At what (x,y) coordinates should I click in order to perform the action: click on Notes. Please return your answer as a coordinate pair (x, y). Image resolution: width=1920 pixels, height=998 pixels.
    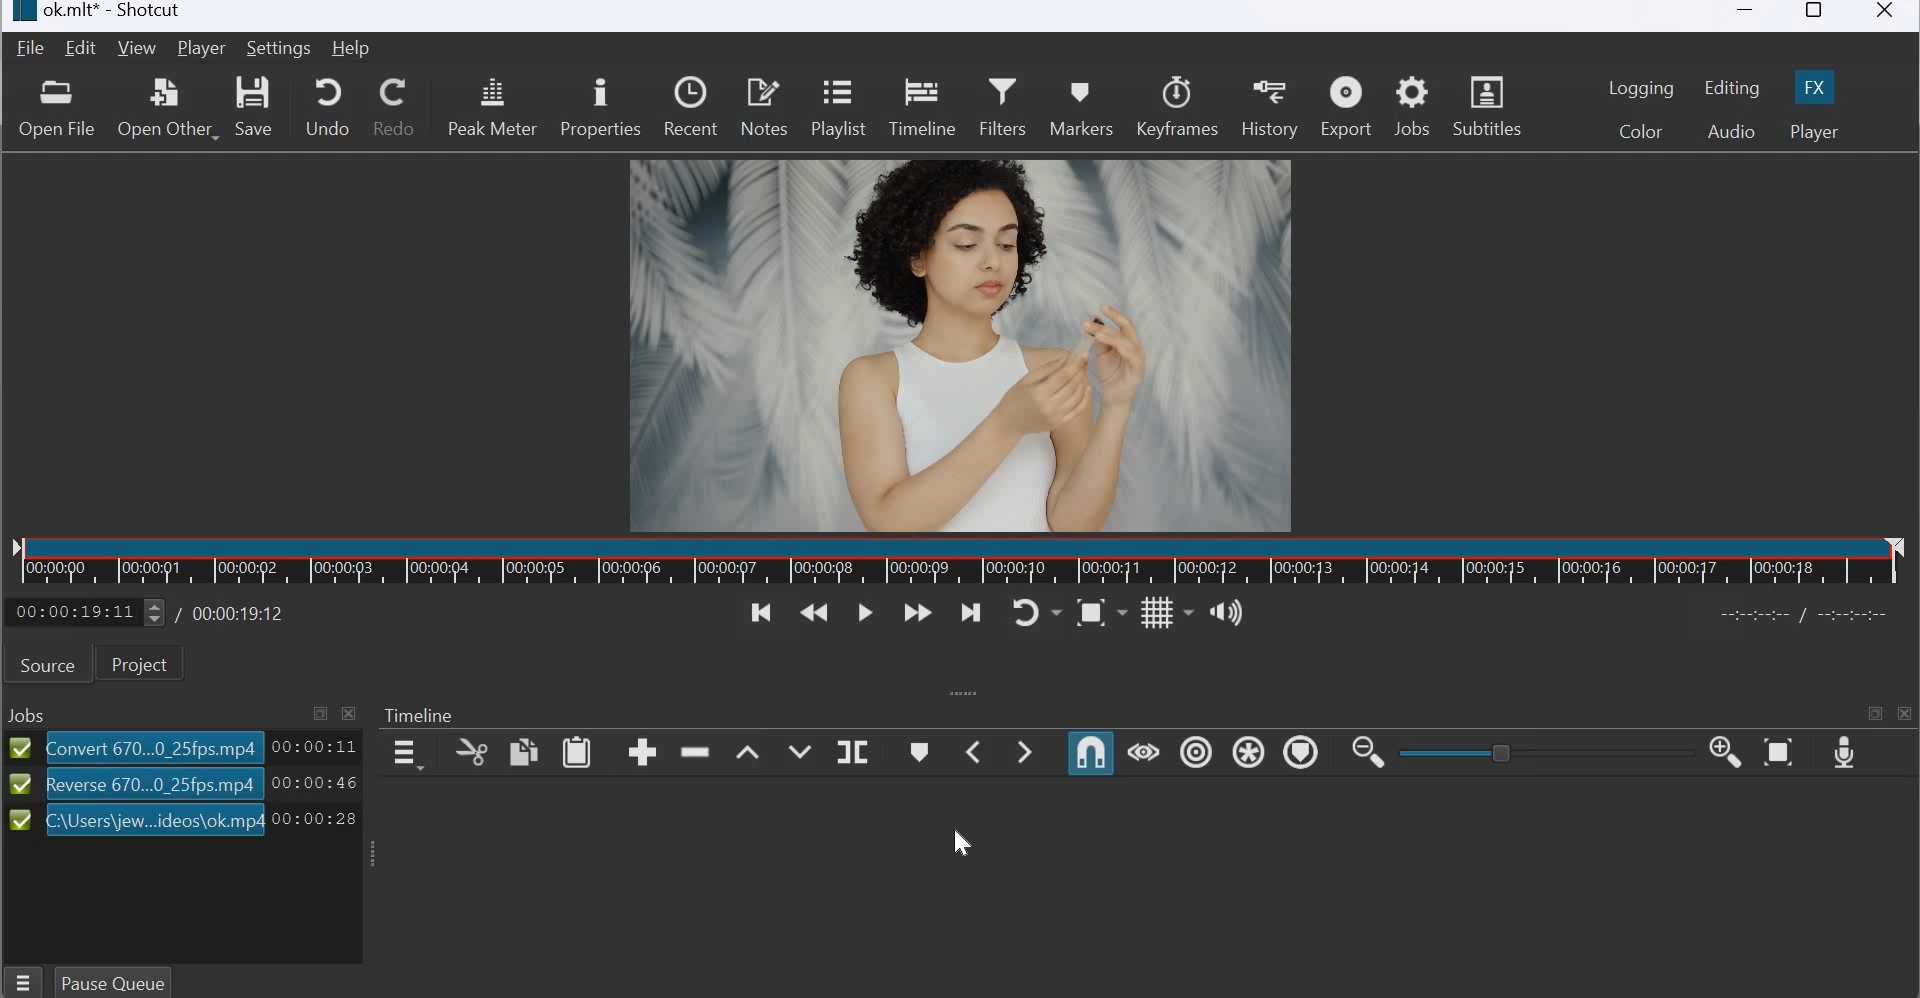
    Looking at the image, I should click on (763, 105).